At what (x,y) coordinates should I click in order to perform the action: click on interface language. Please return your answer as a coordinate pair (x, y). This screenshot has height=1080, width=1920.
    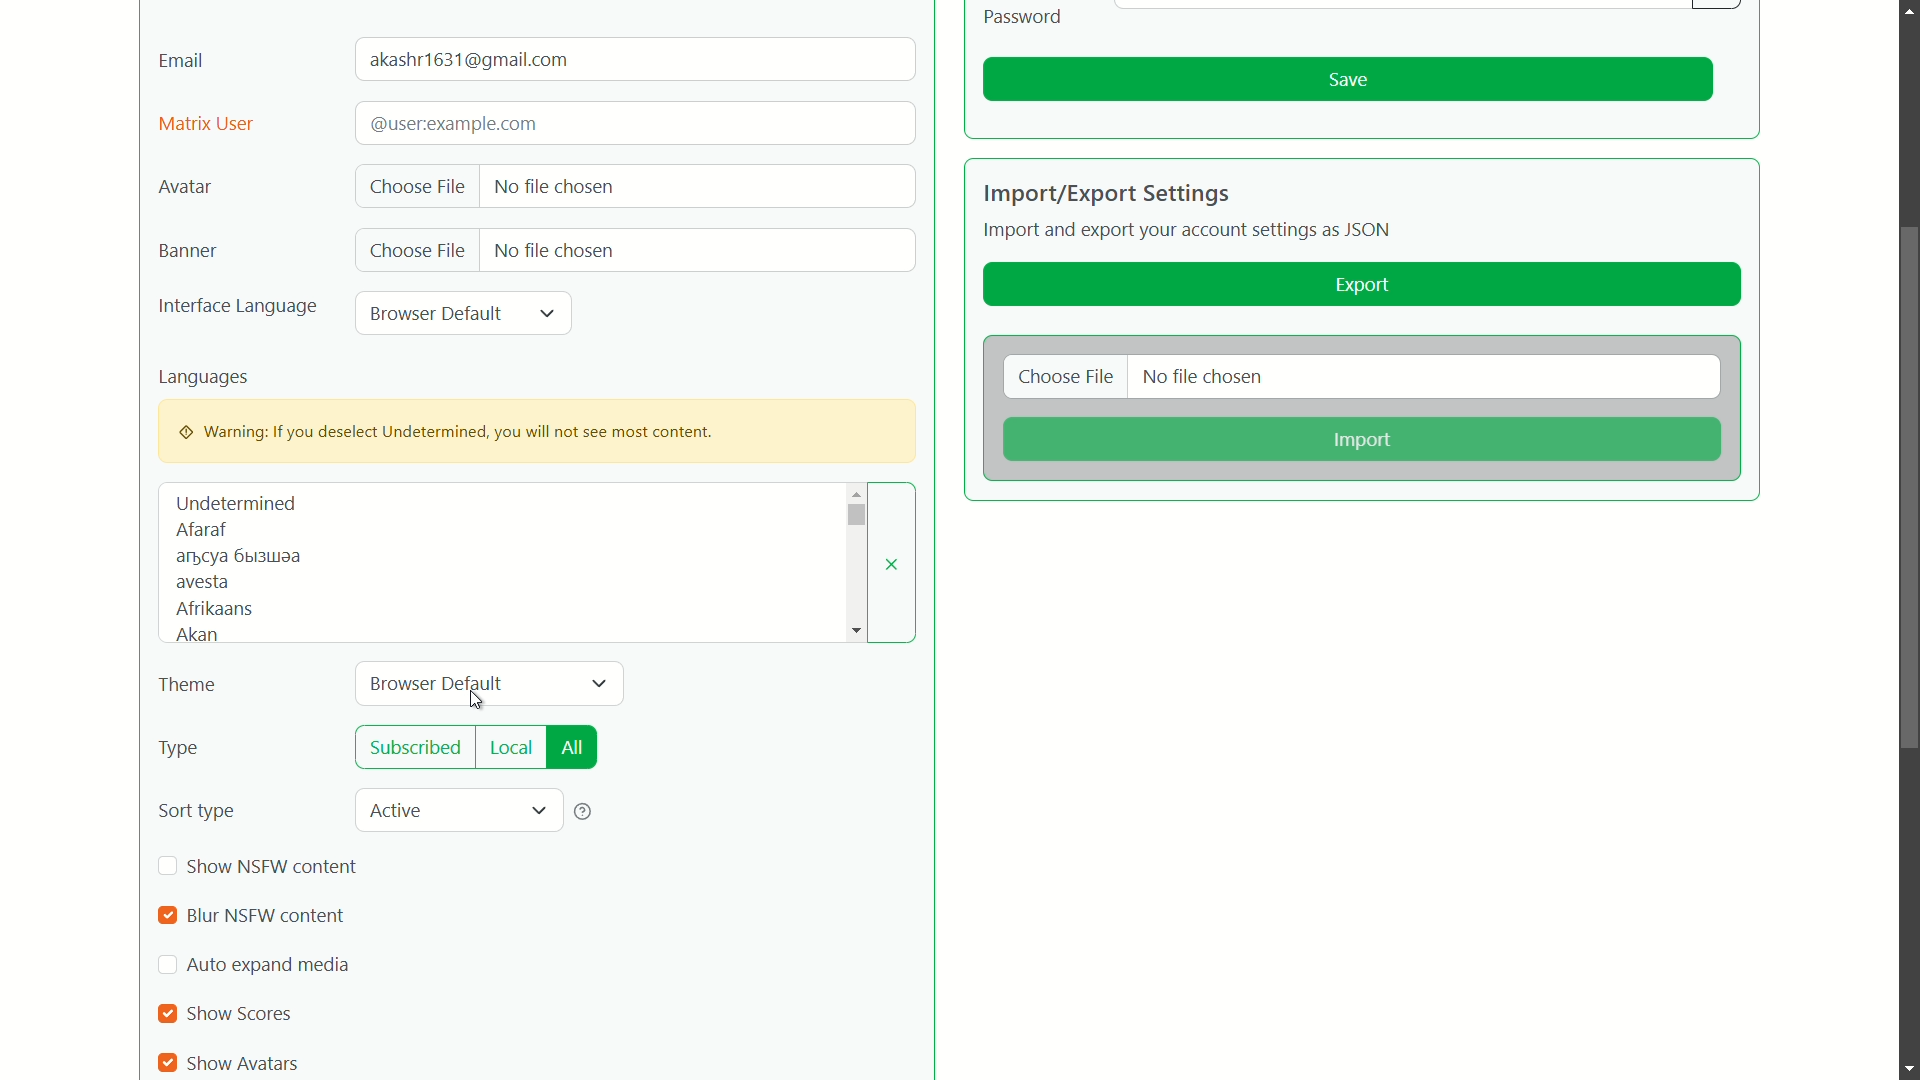
    Looking at the image, I should click on (238, 308).